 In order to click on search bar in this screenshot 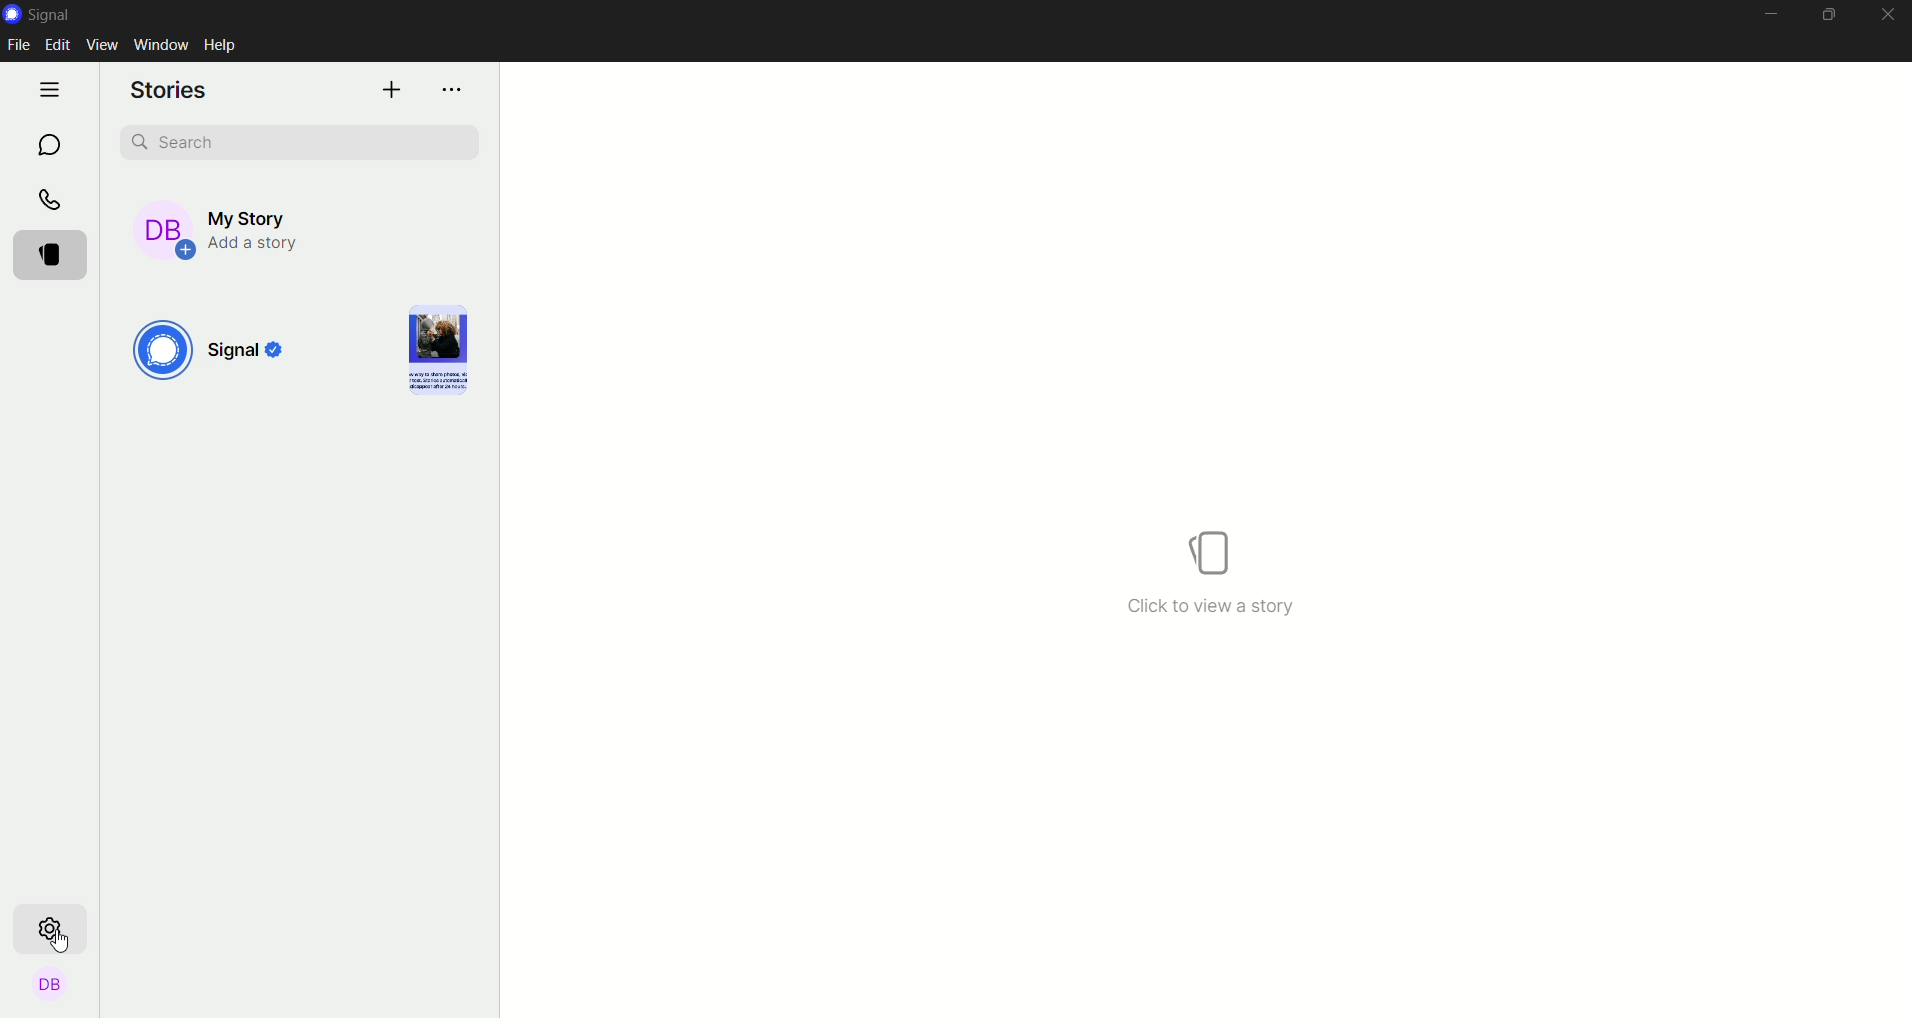, I will do `click(302, 140)`.